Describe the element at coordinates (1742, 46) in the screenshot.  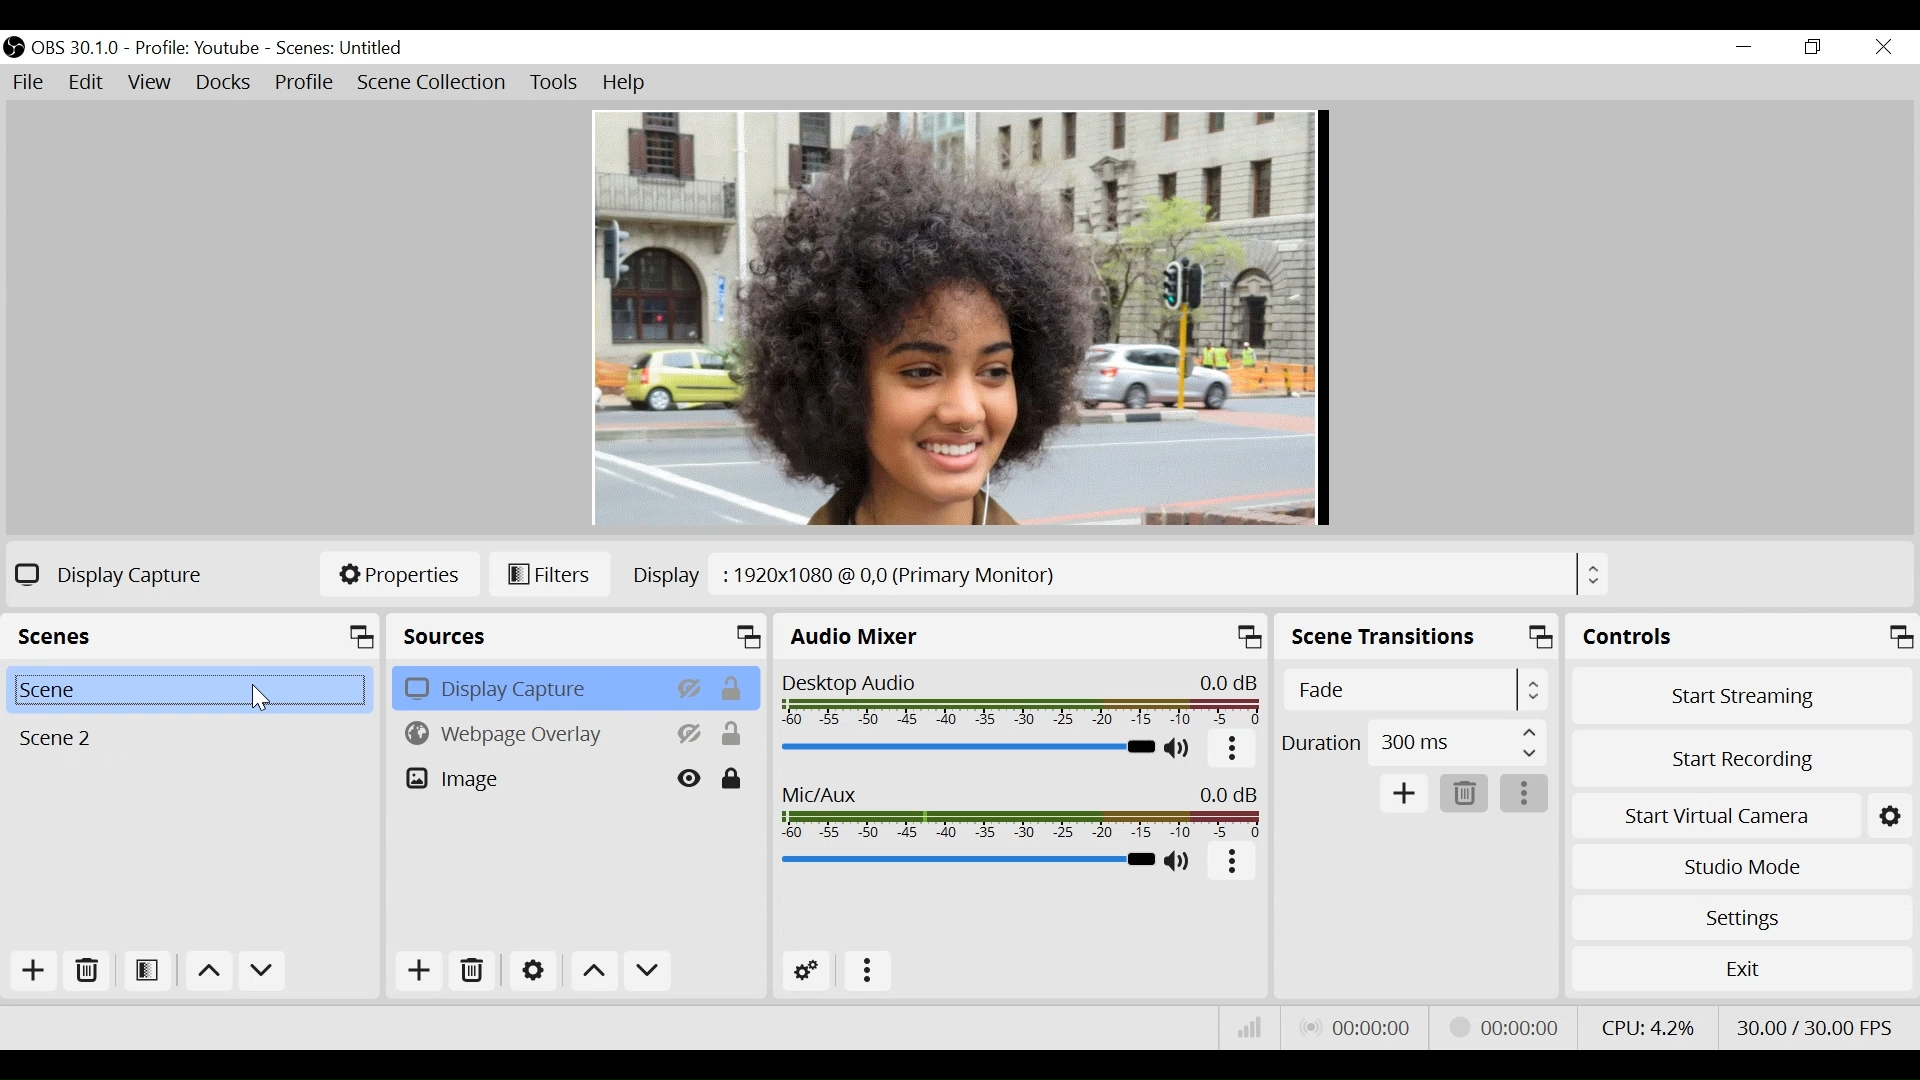
I see `minimize` at that location.